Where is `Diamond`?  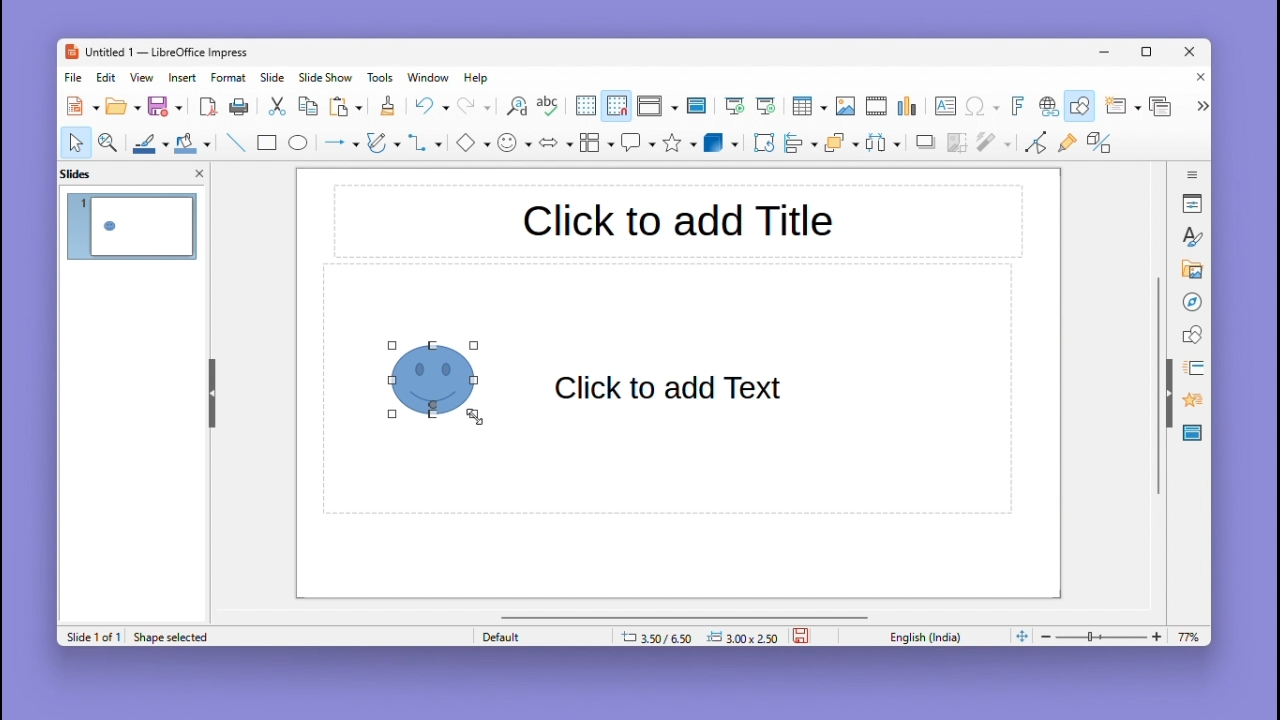
Diamond is located at coordinates (472, 143).